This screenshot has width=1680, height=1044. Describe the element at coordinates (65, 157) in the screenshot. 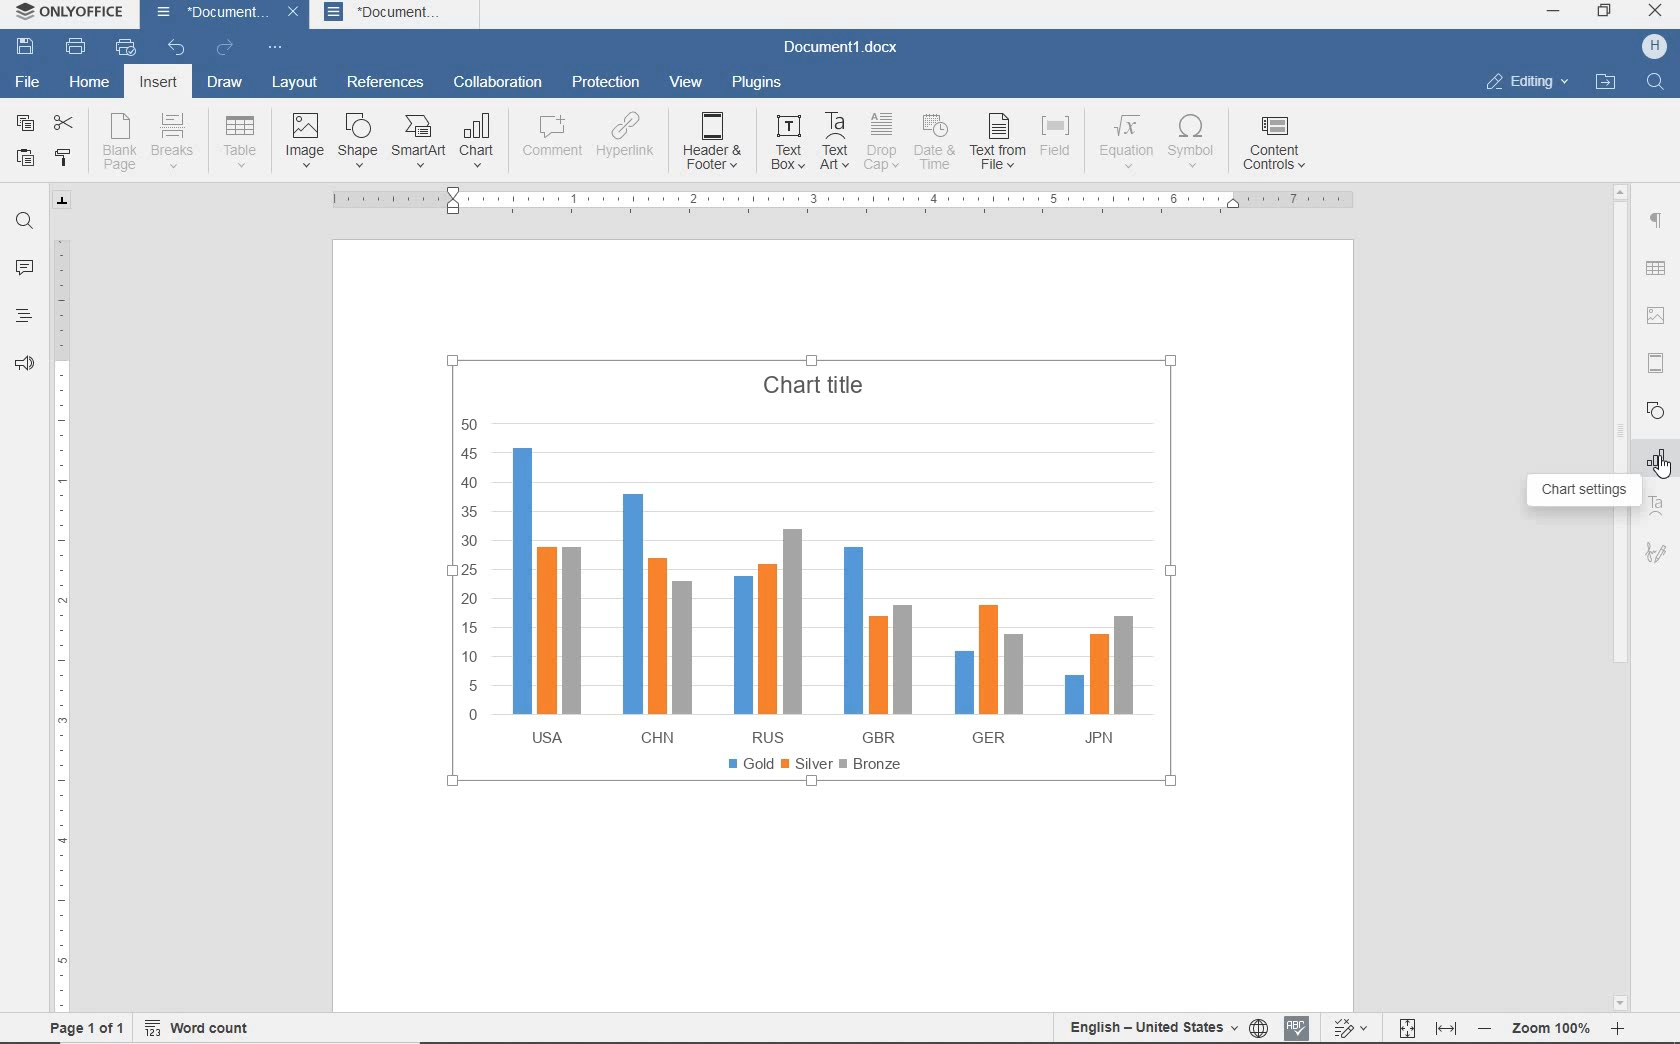

I see `copy style` at that location.